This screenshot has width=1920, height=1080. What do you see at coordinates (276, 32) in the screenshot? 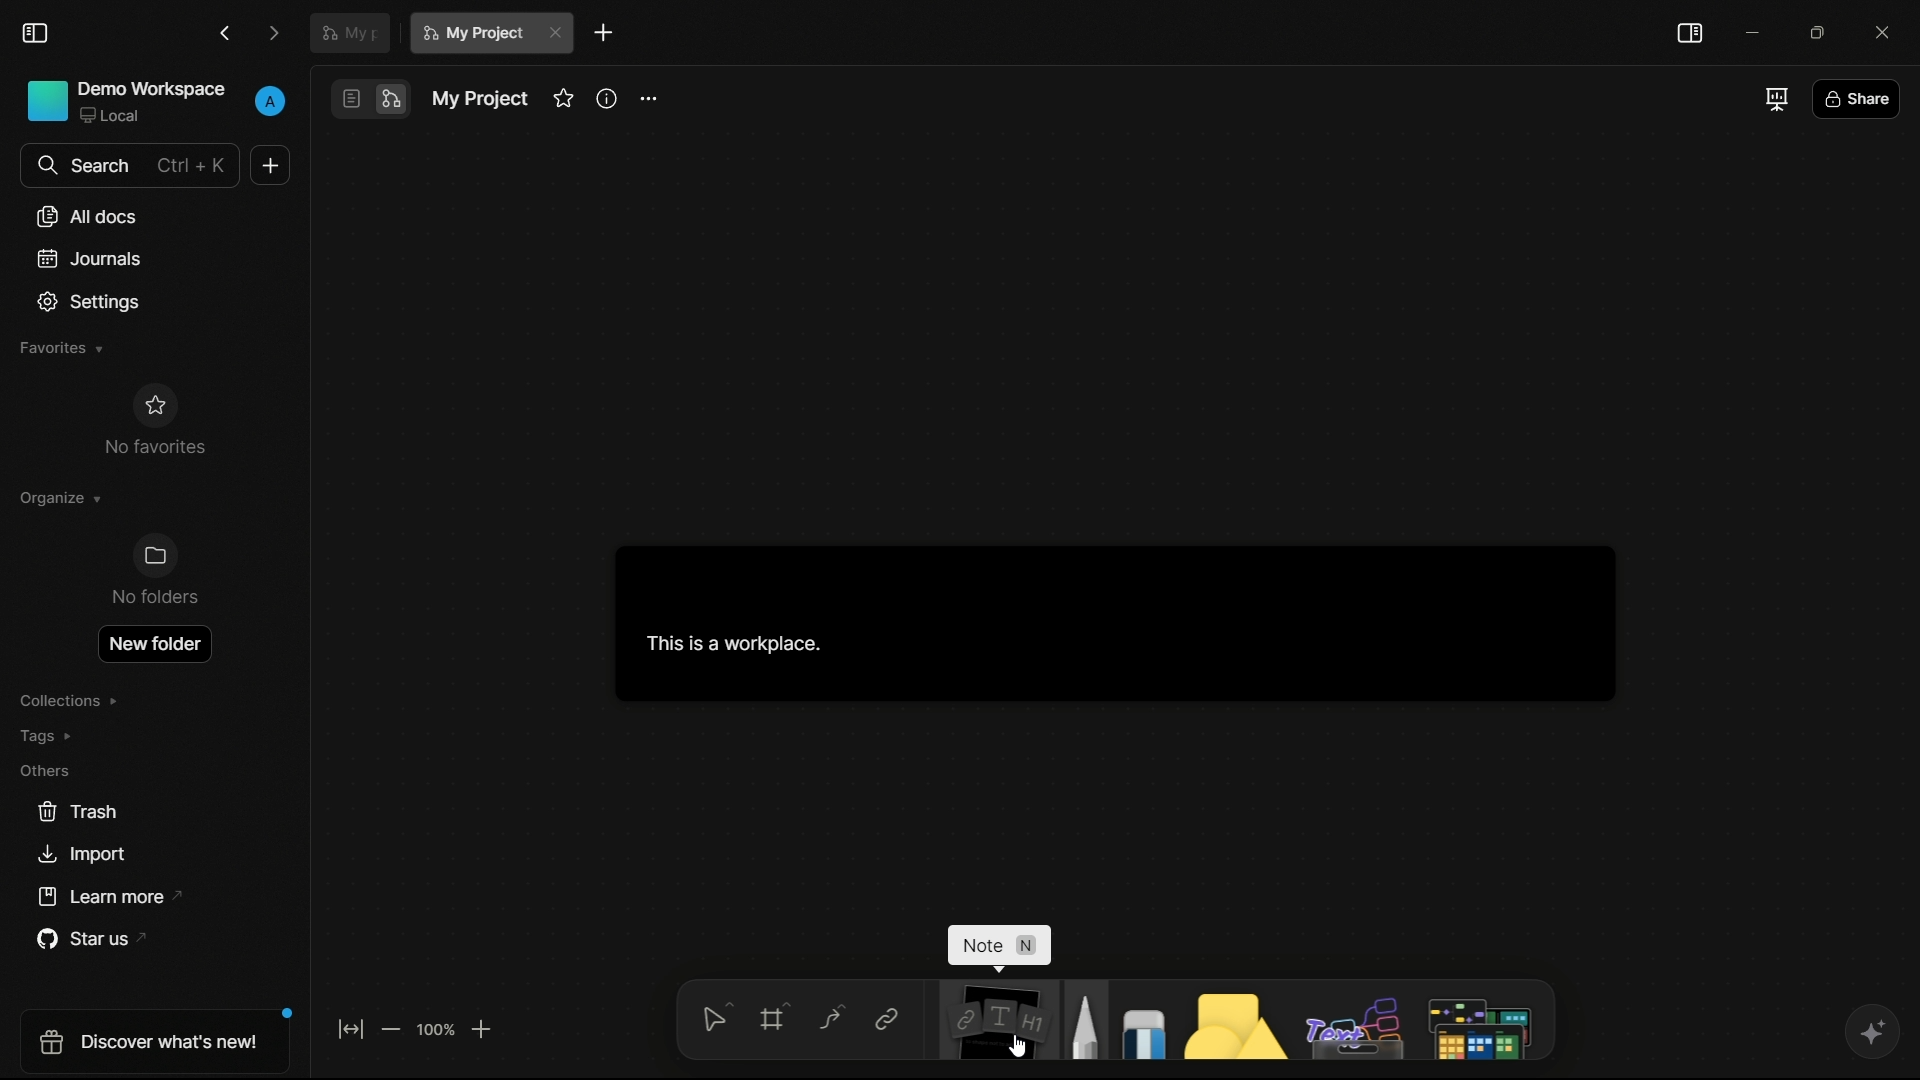
I see `forward` at bounding box center [276, 32].